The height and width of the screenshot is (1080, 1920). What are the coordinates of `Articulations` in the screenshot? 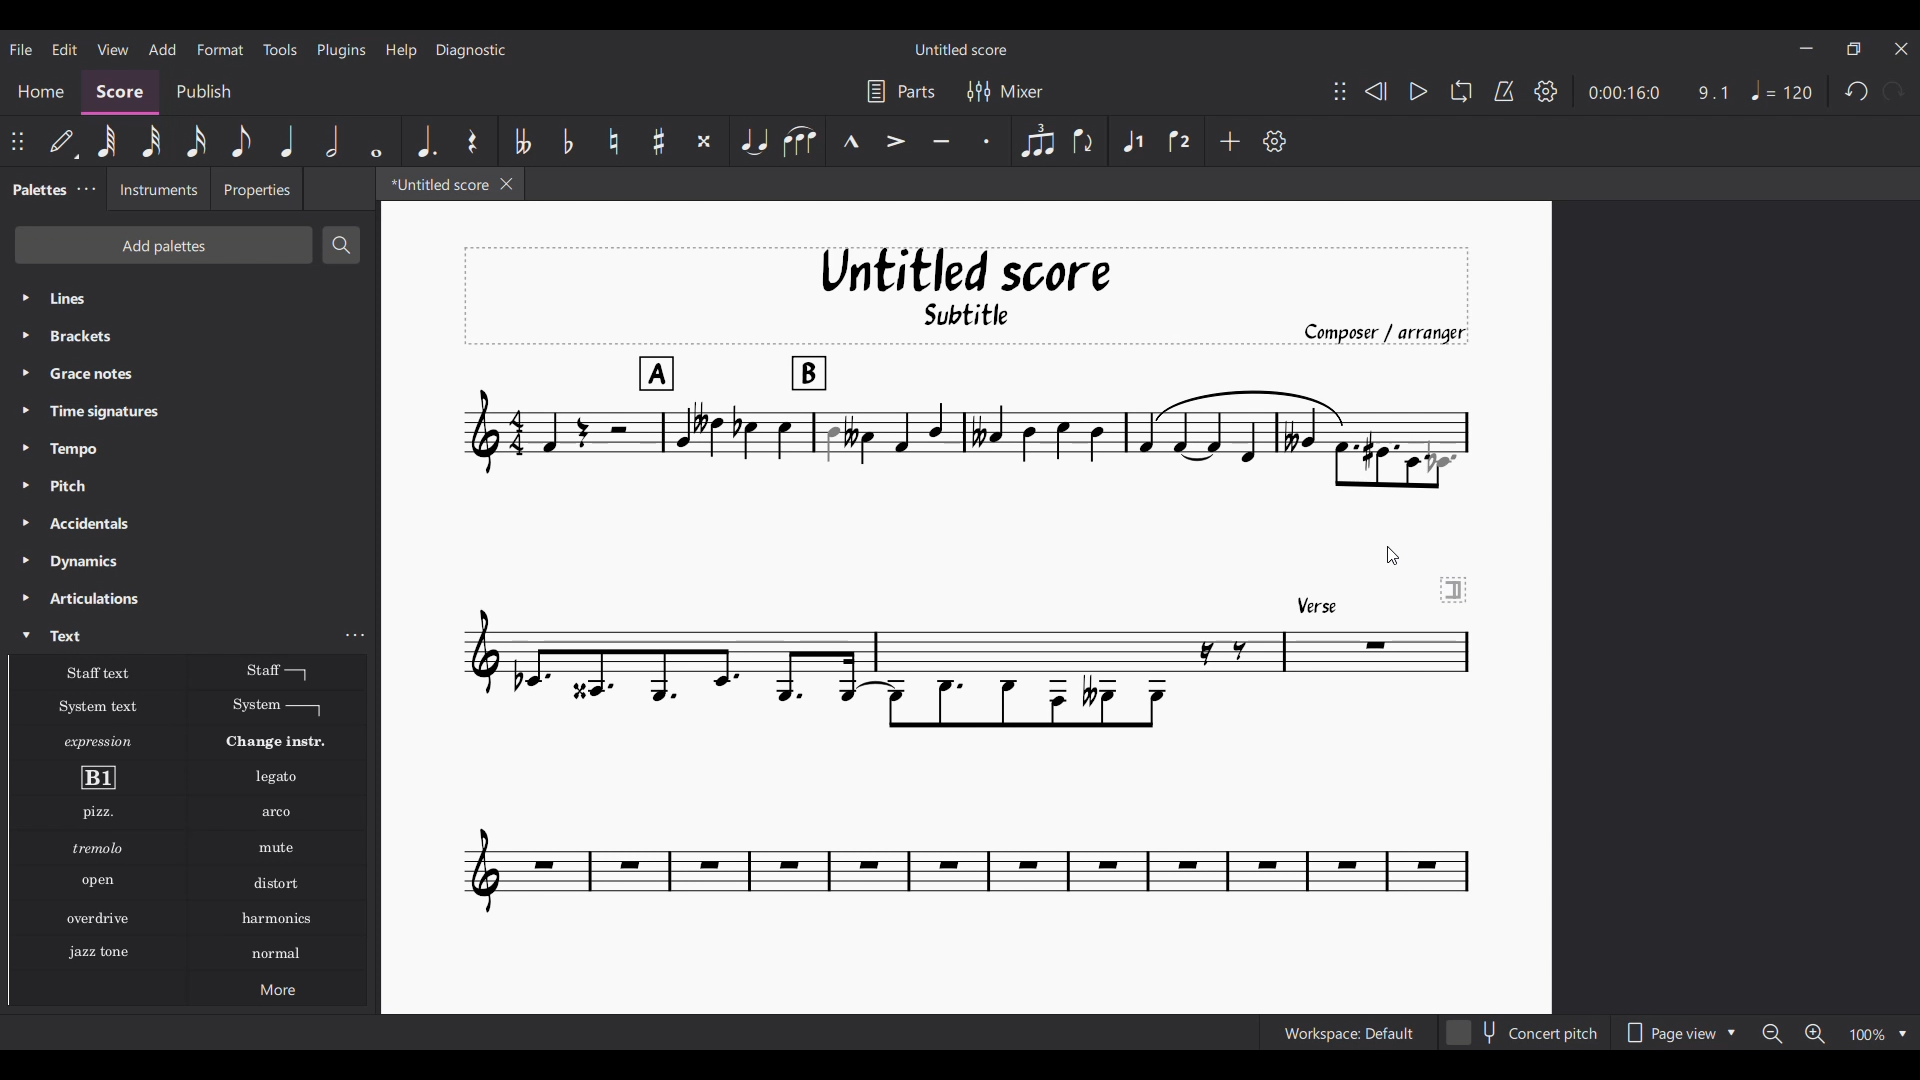 It's located at (191, 598).